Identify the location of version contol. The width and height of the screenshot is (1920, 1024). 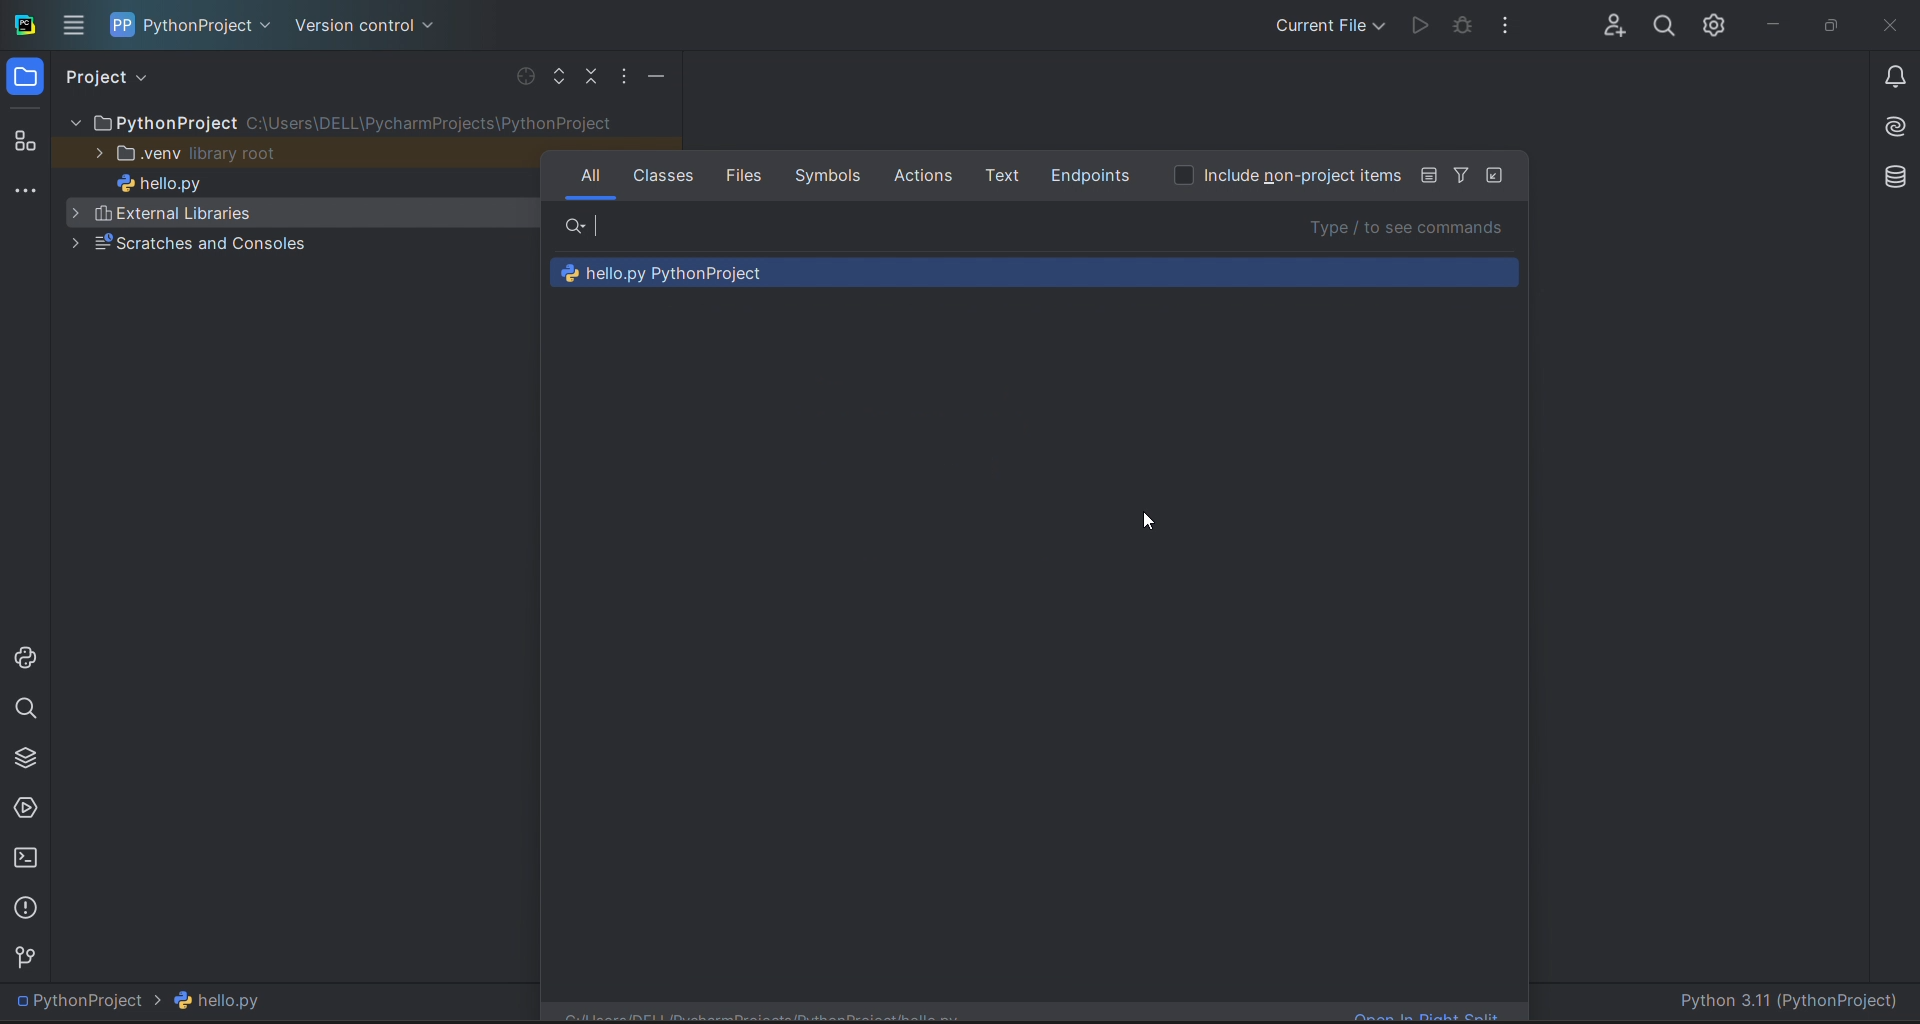
(28, 959).